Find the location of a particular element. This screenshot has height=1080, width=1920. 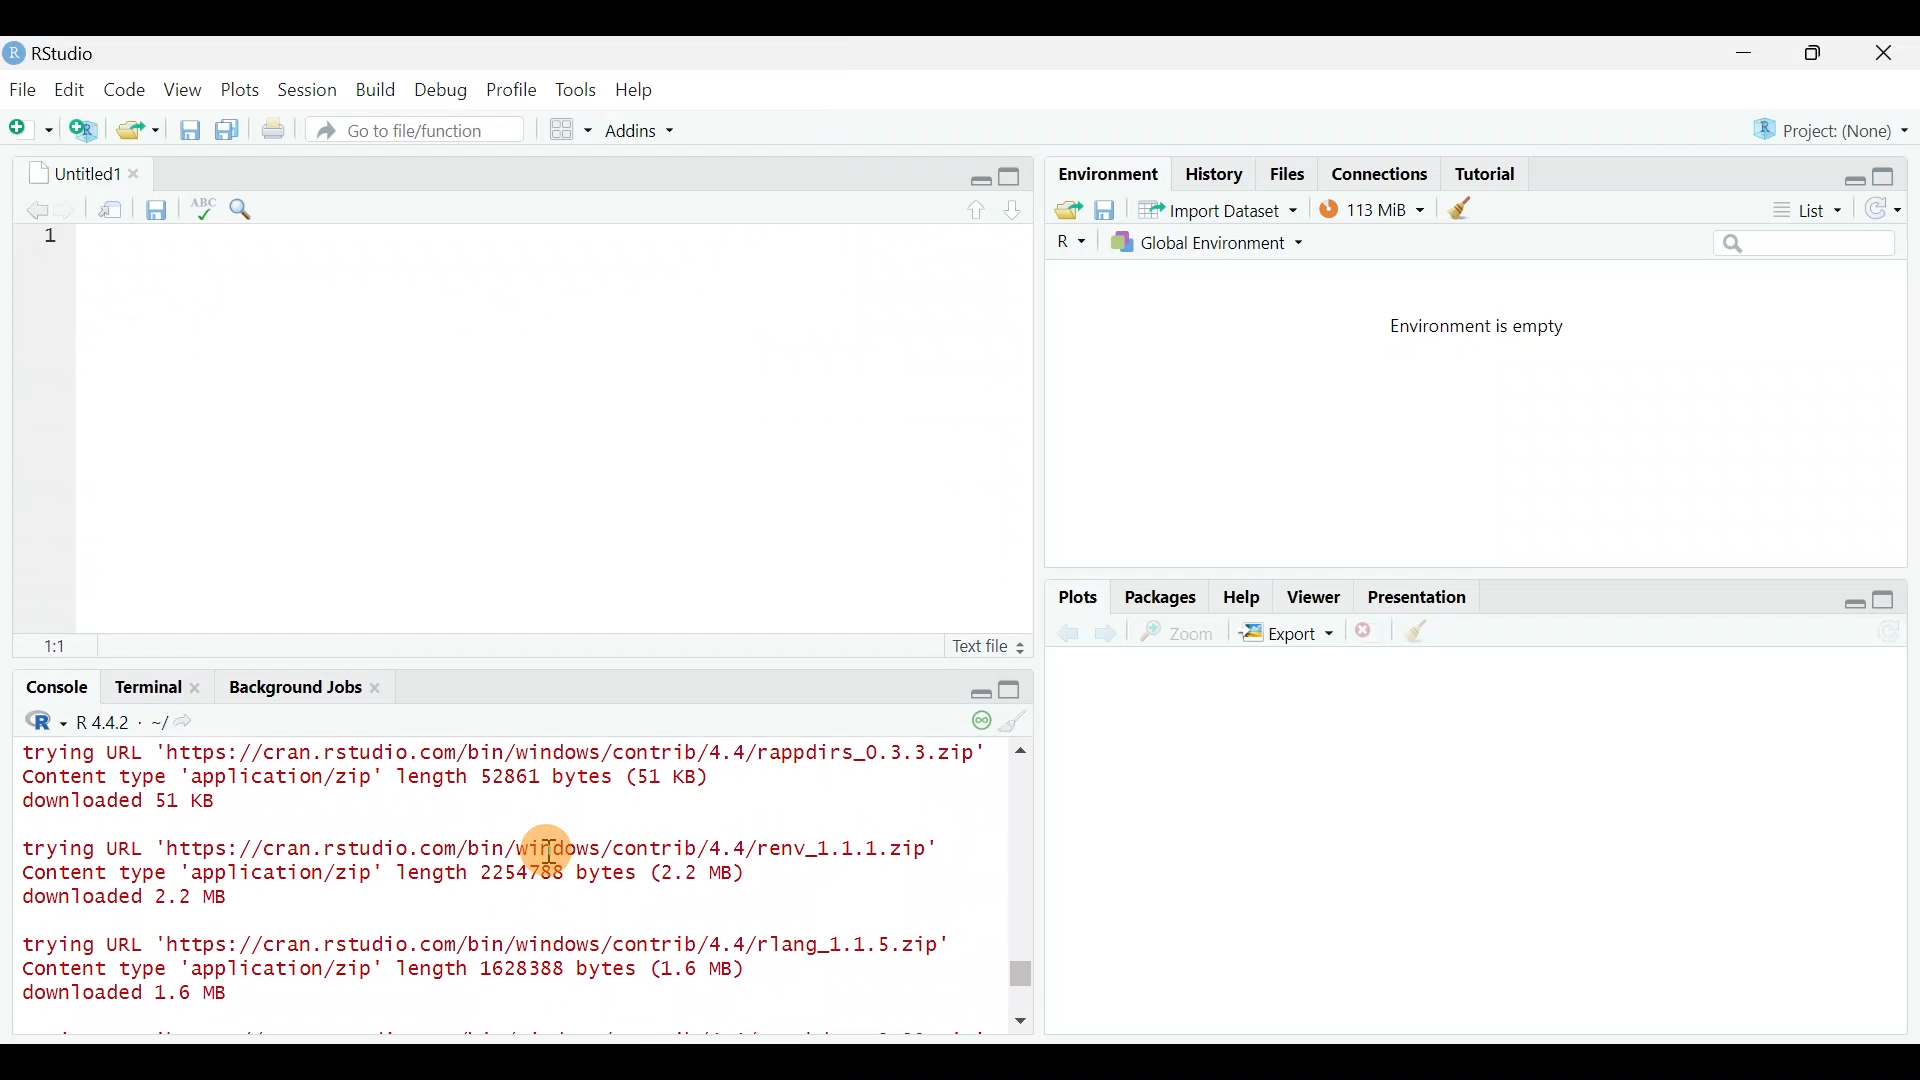

clear all plots is located at coordinates (1428, 634).